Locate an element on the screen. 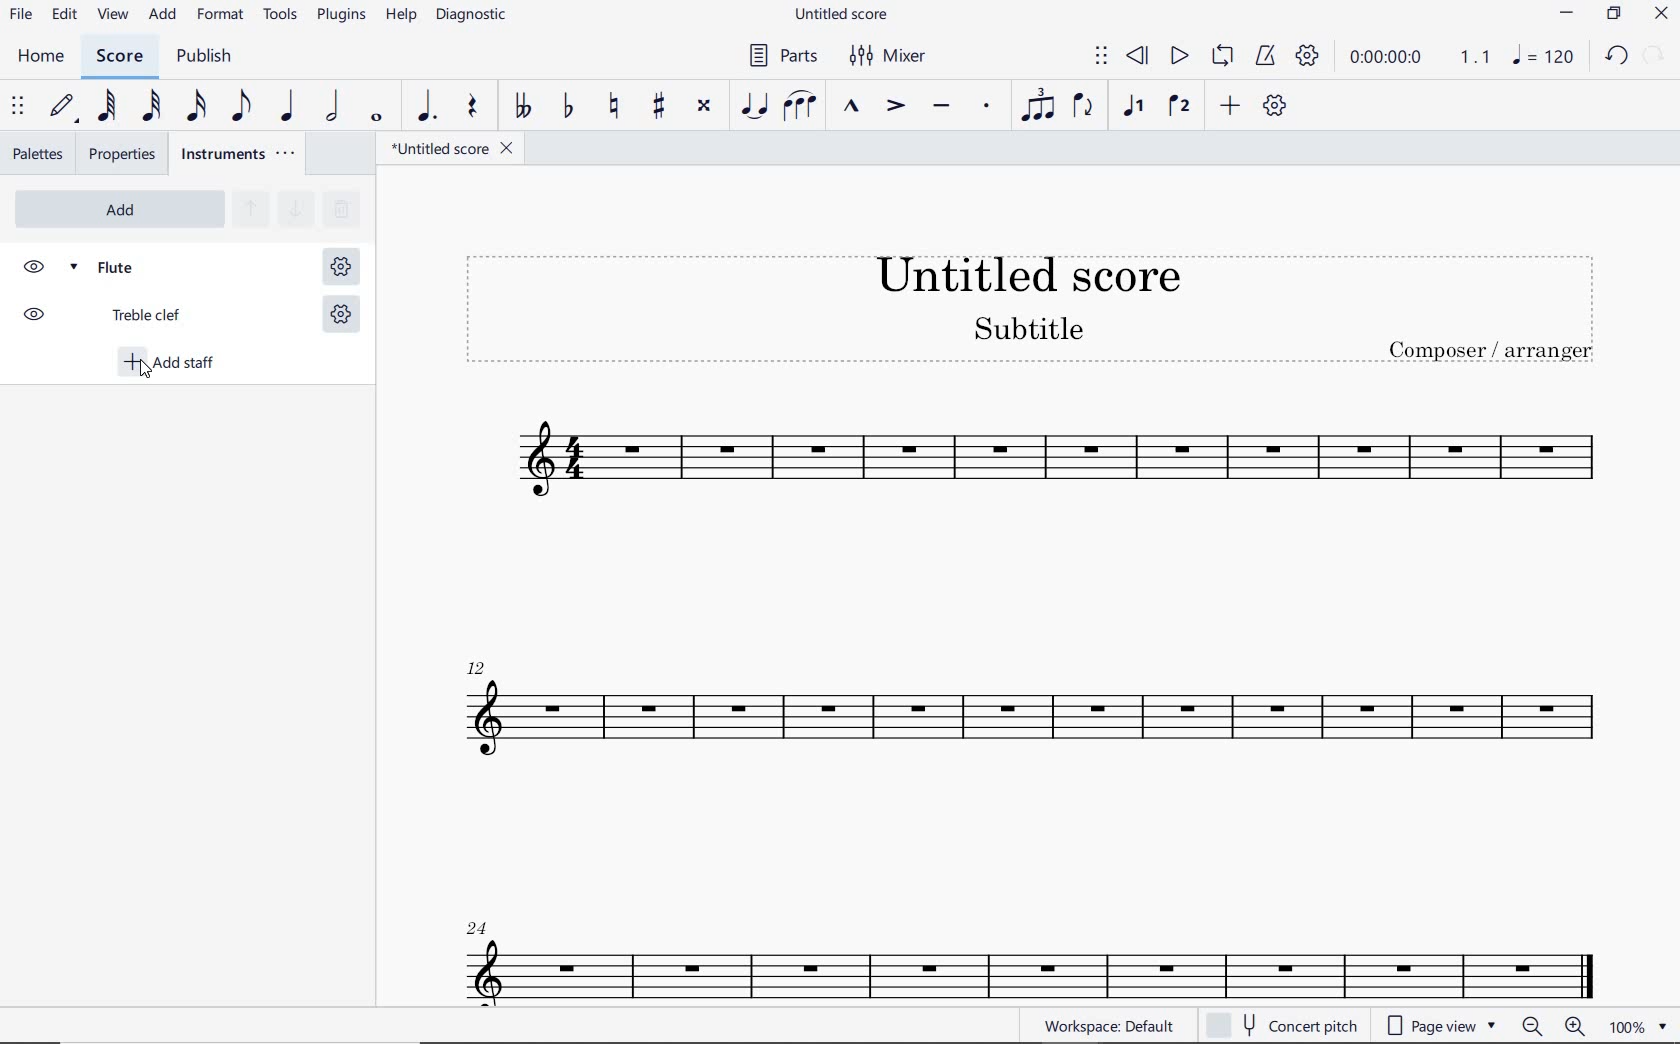  score is located at coordinates (120, 56).